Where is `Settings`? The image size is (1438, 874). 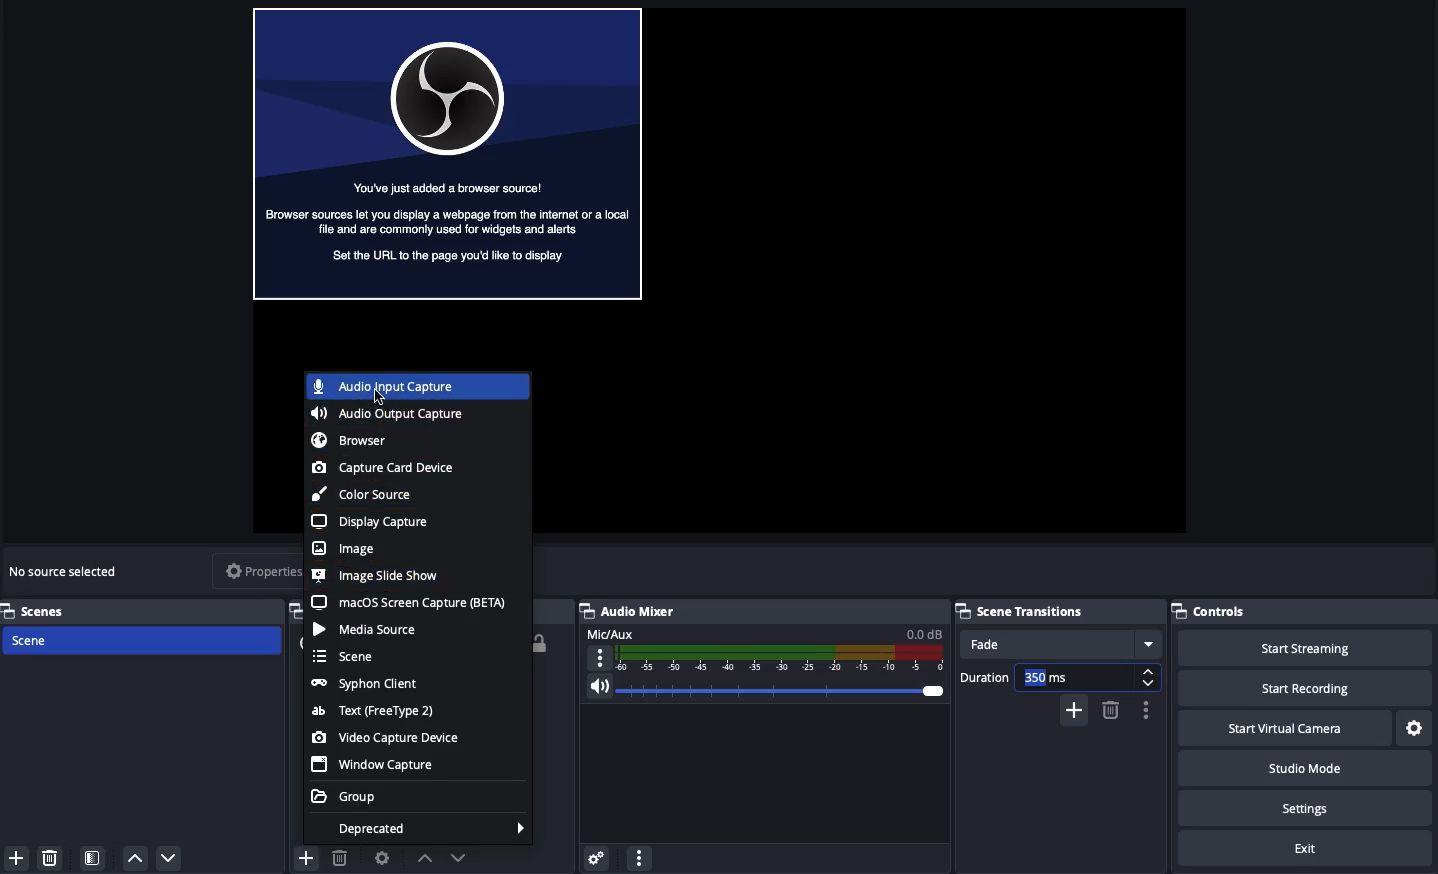 Settings is located at coordinates (1306, 809).